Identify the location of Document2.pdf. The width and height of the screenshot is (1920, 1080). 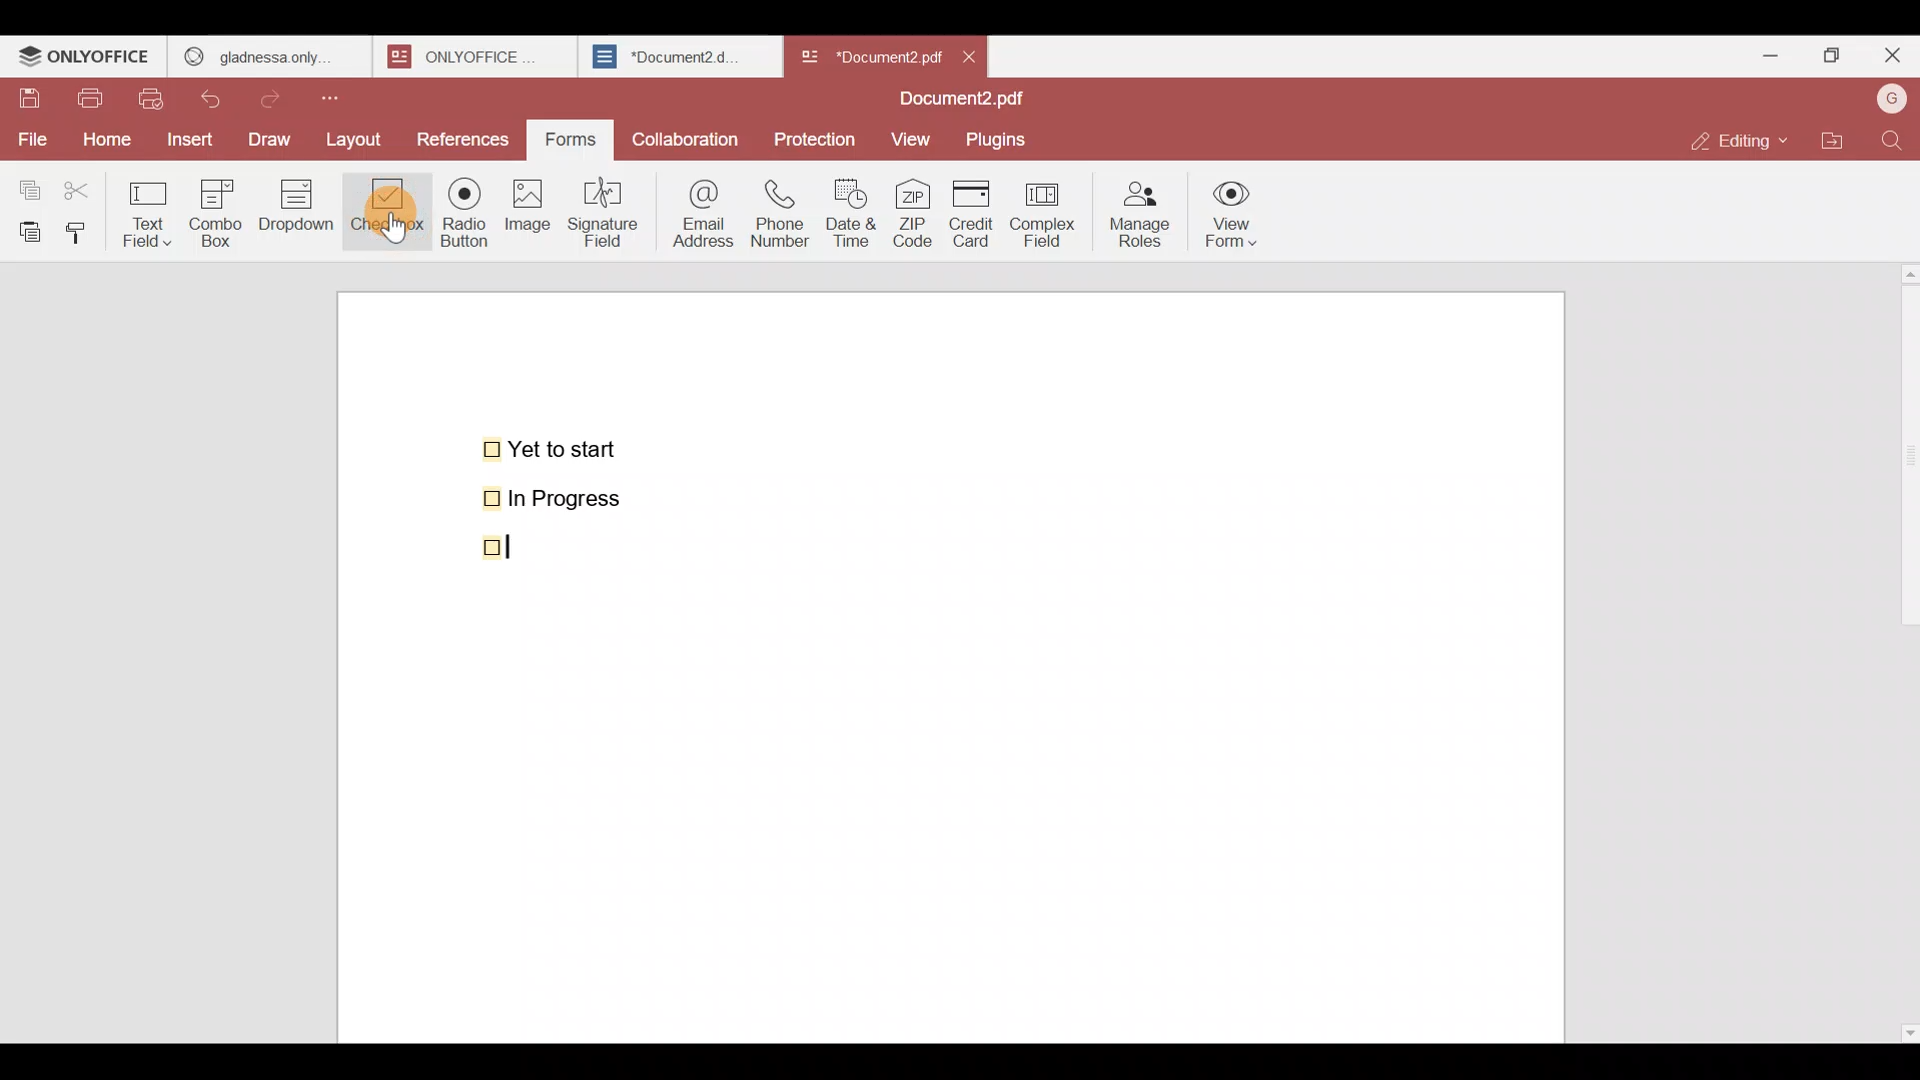
(956, 101).